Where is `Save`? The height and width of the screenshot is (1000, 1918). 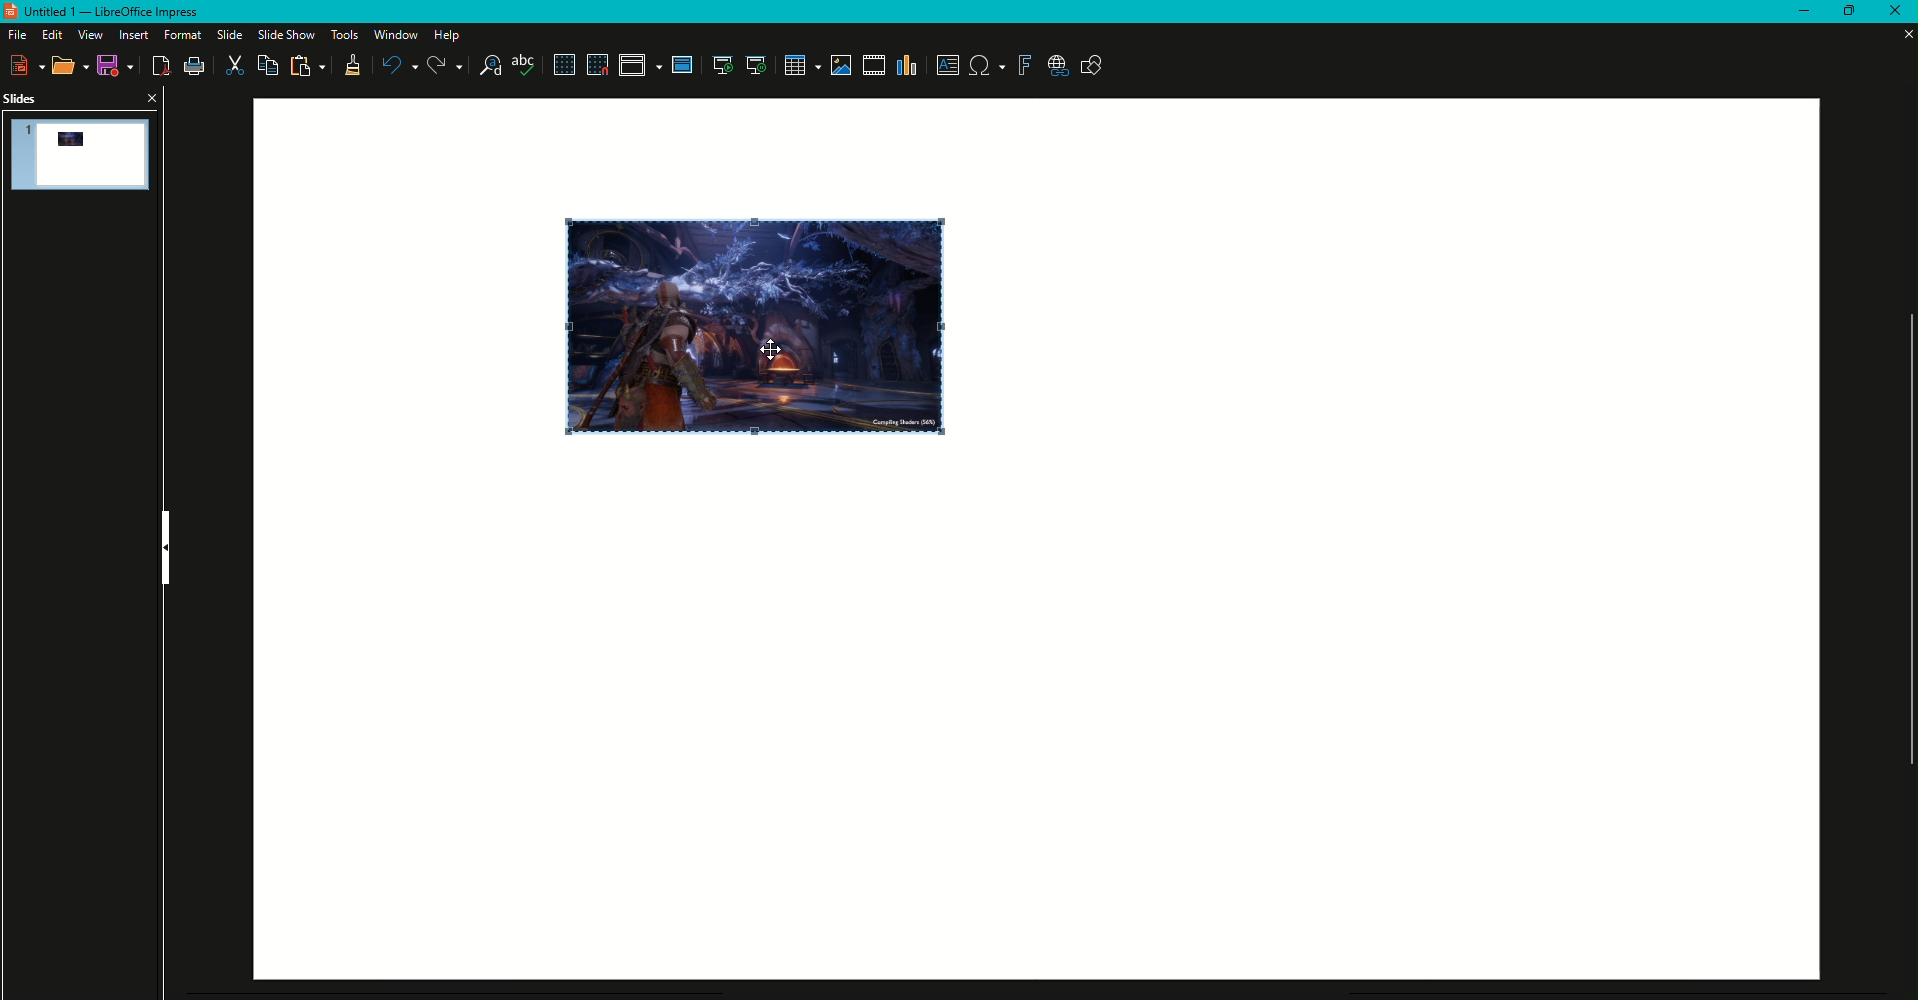 Save is located at coordinates (118, 66).